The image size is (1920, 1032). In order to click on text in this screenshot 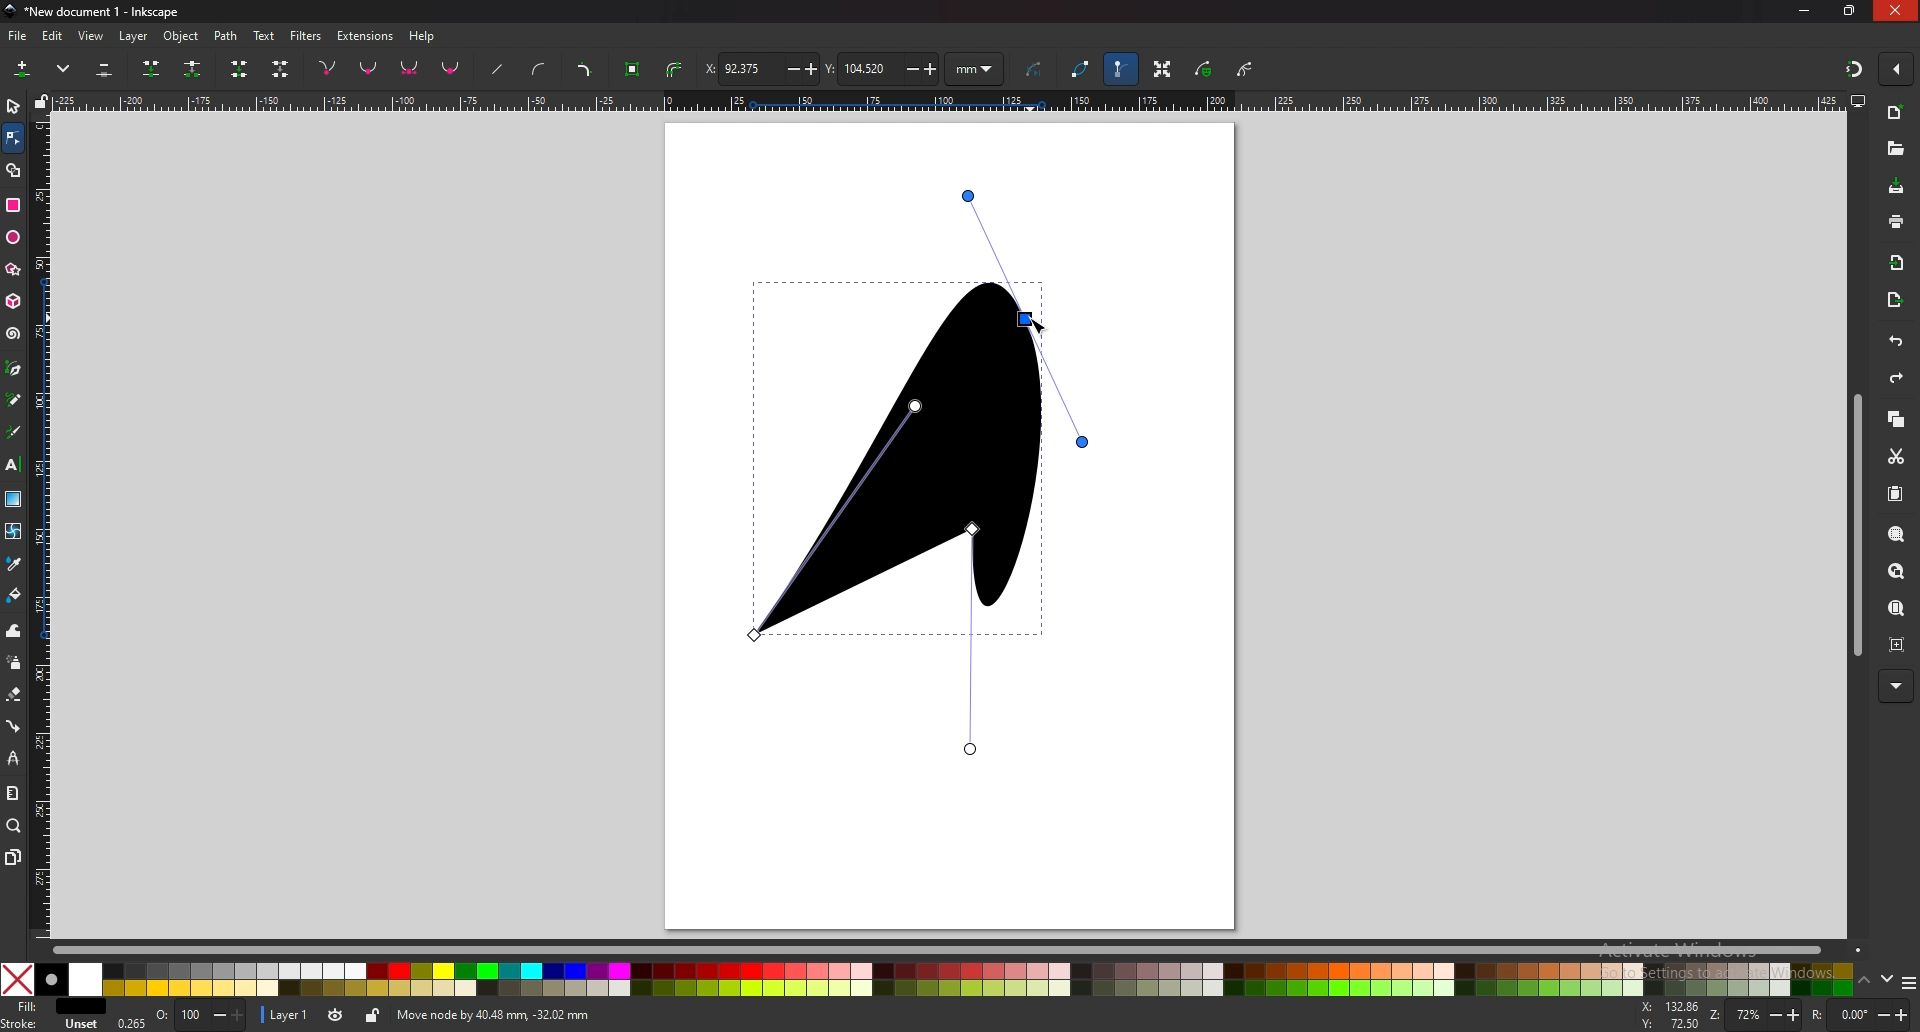, I will do `click(264, 36)`.